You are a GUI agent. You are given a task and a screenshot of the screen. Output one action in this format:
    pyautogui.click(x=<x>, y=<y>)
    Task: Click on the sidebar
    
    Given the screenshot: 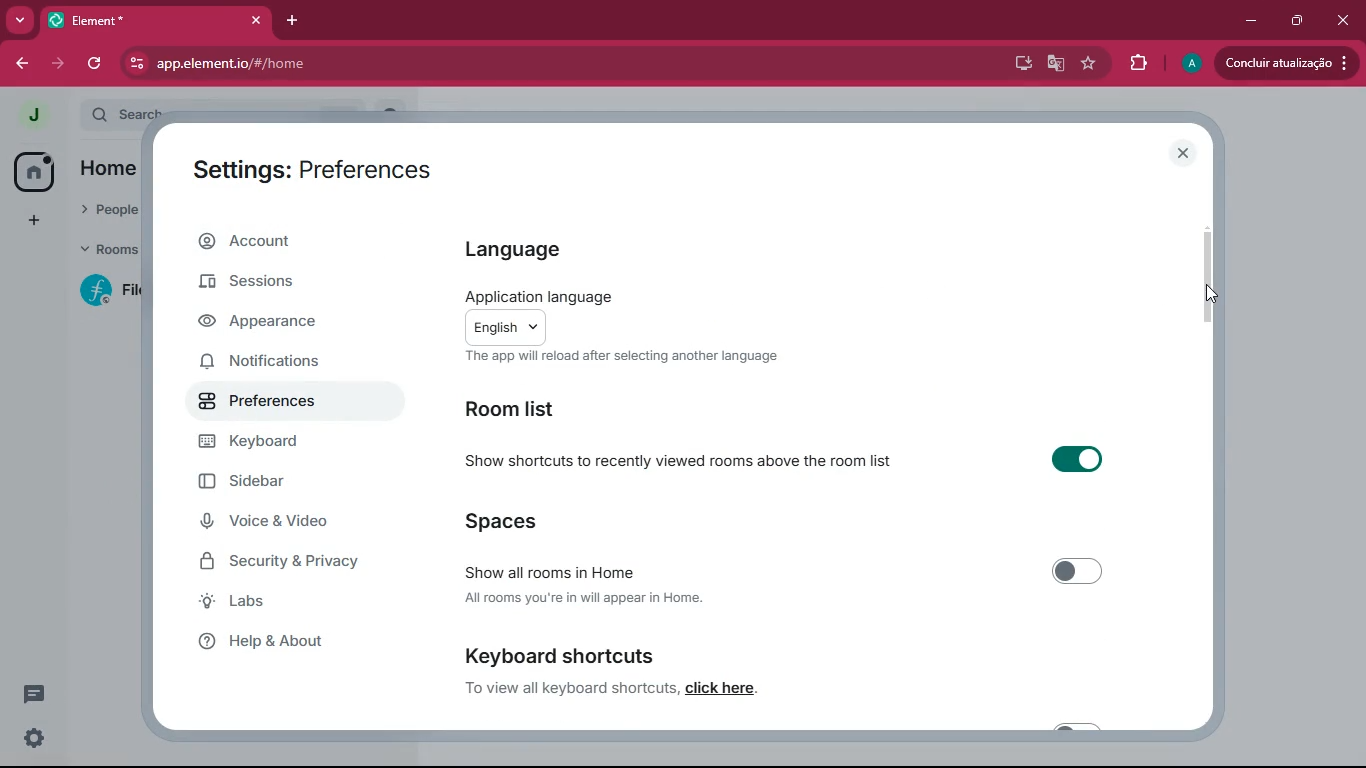 What is the action you would take?
    pyautogui.click(x=289, y=486)
    